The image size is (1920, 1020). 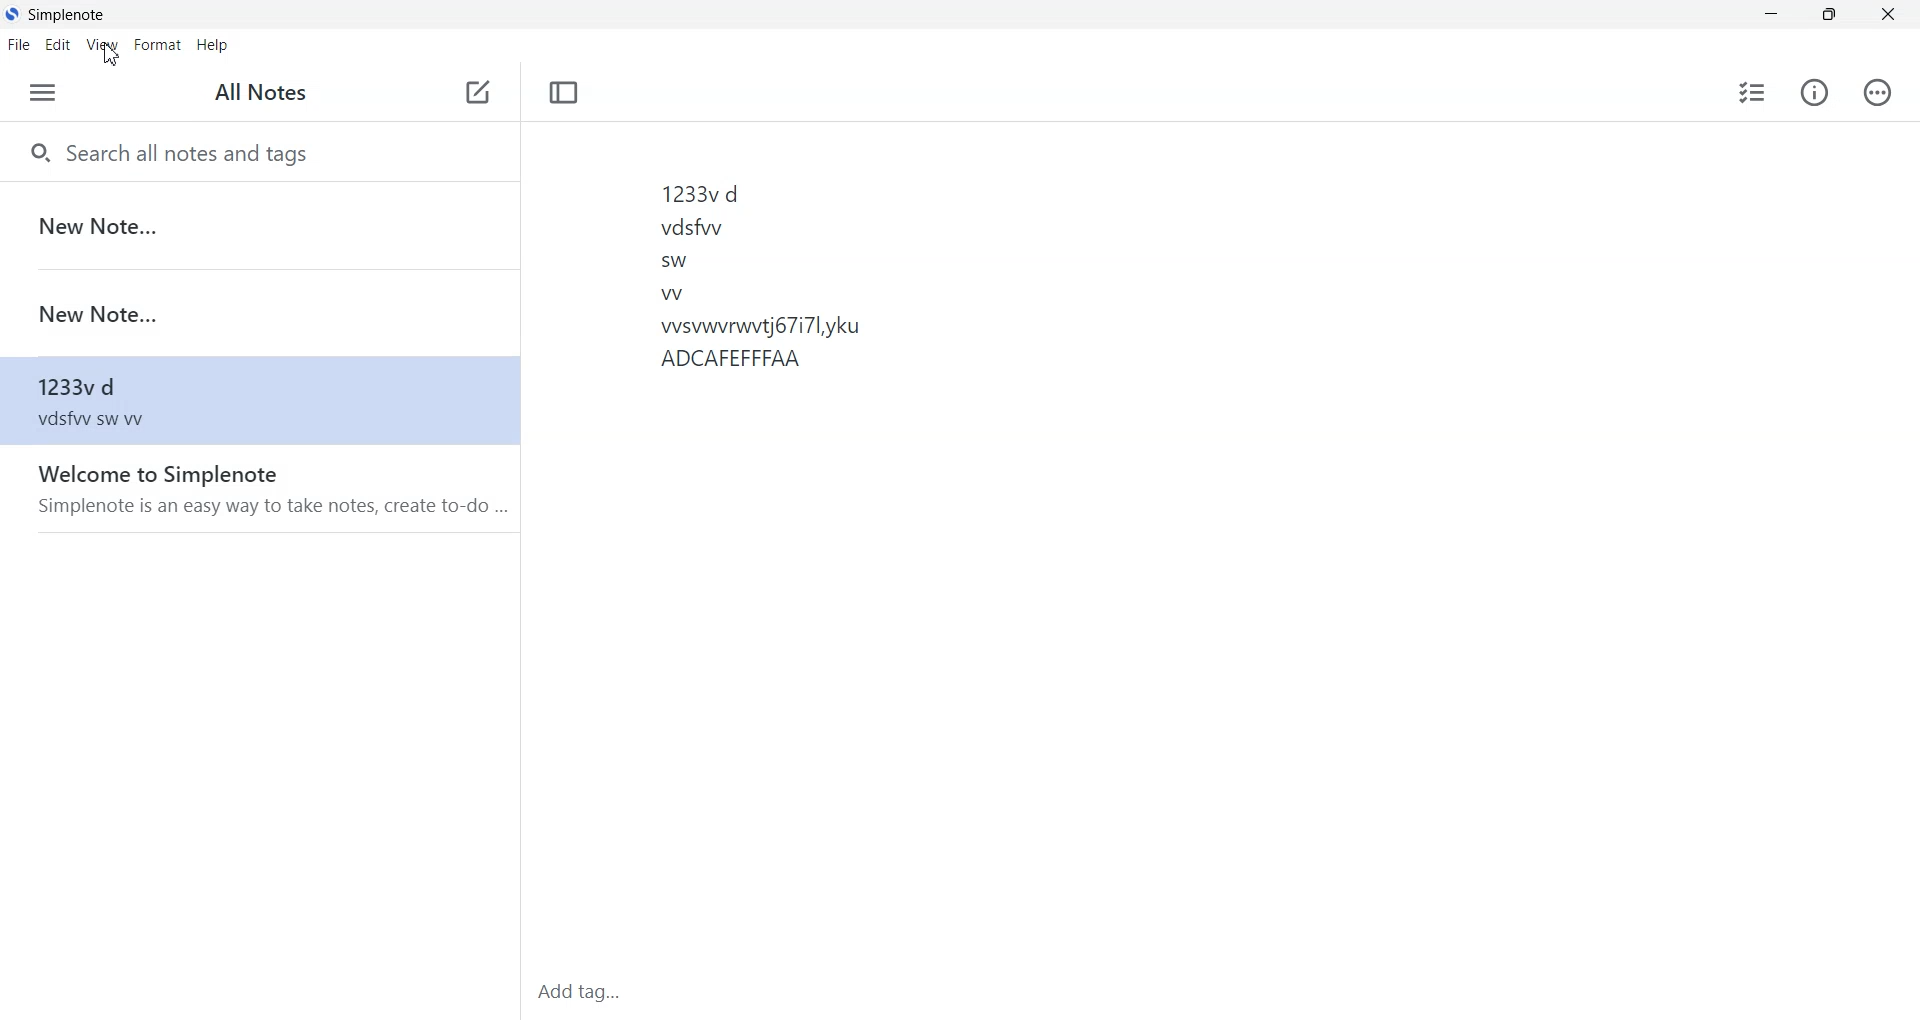 I want to click on View, so click(x=103, y=45).